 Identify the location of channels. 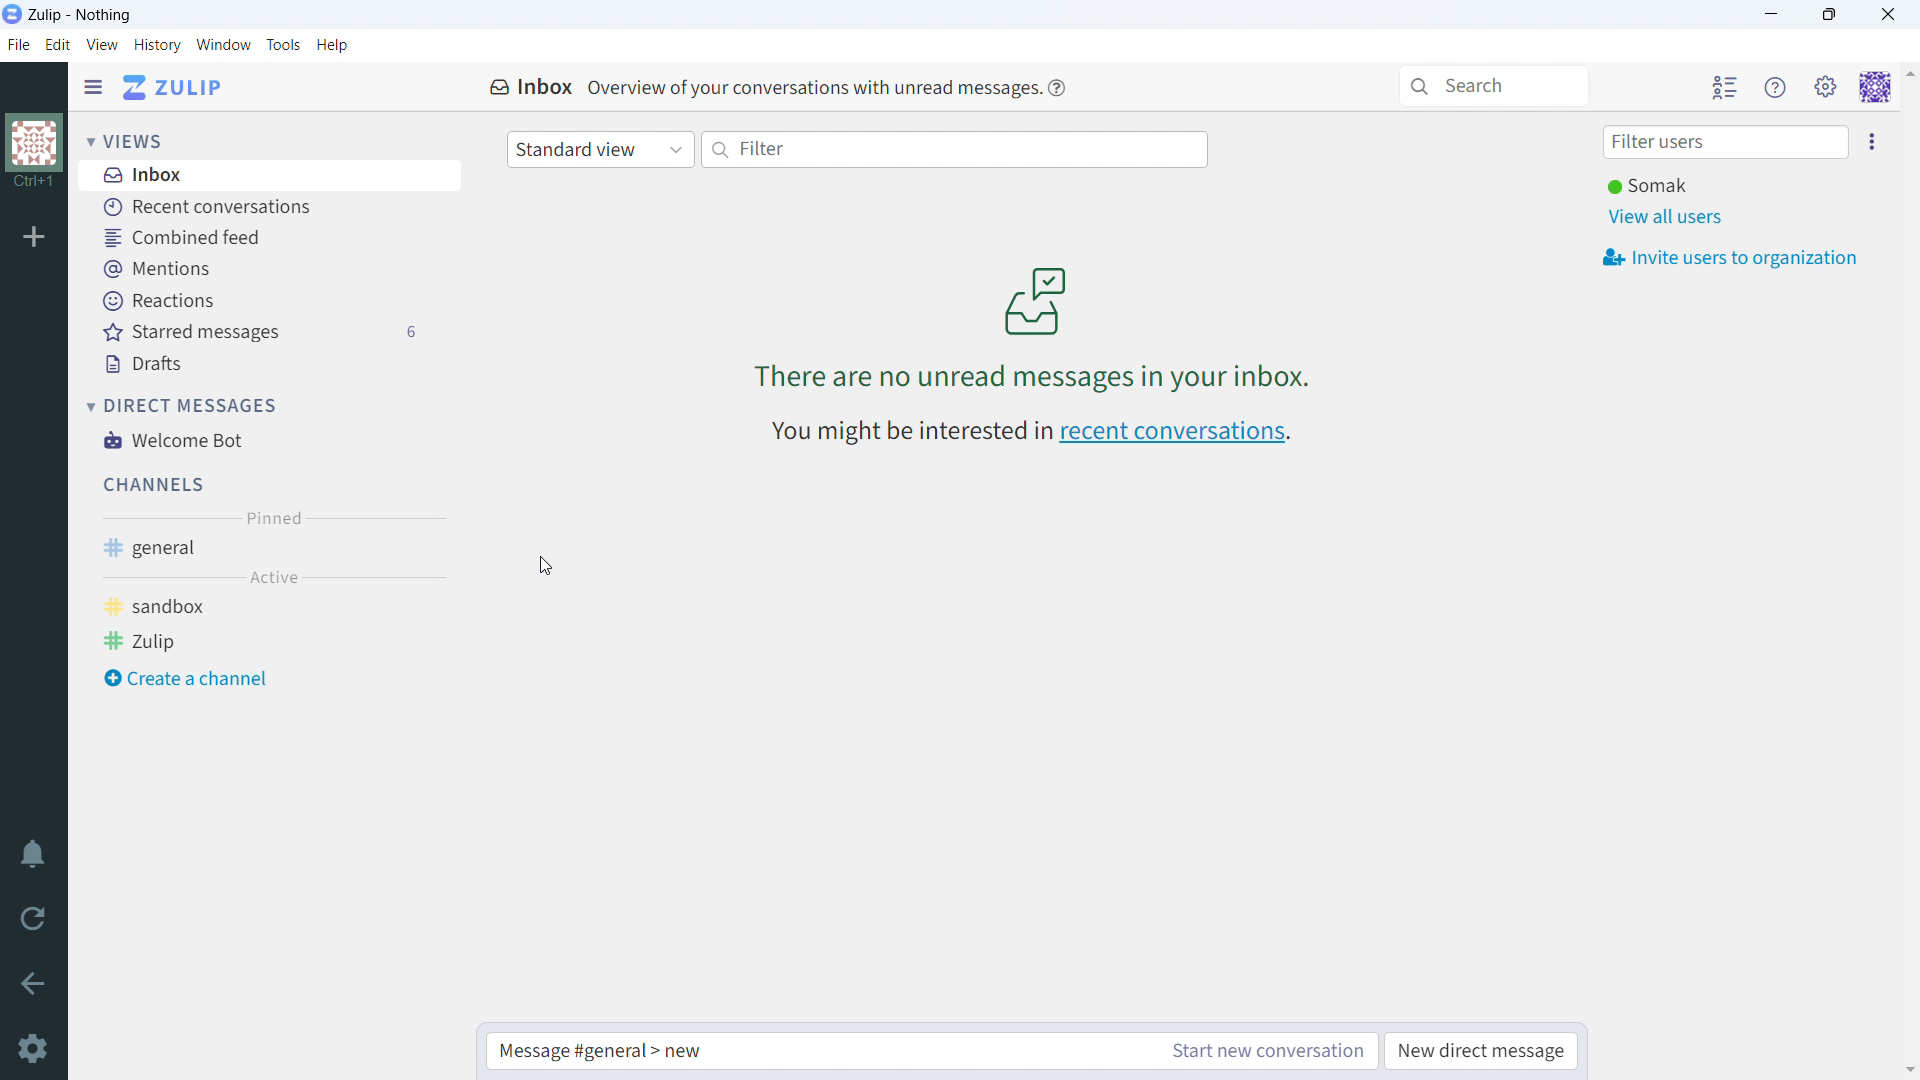
(153, 485).